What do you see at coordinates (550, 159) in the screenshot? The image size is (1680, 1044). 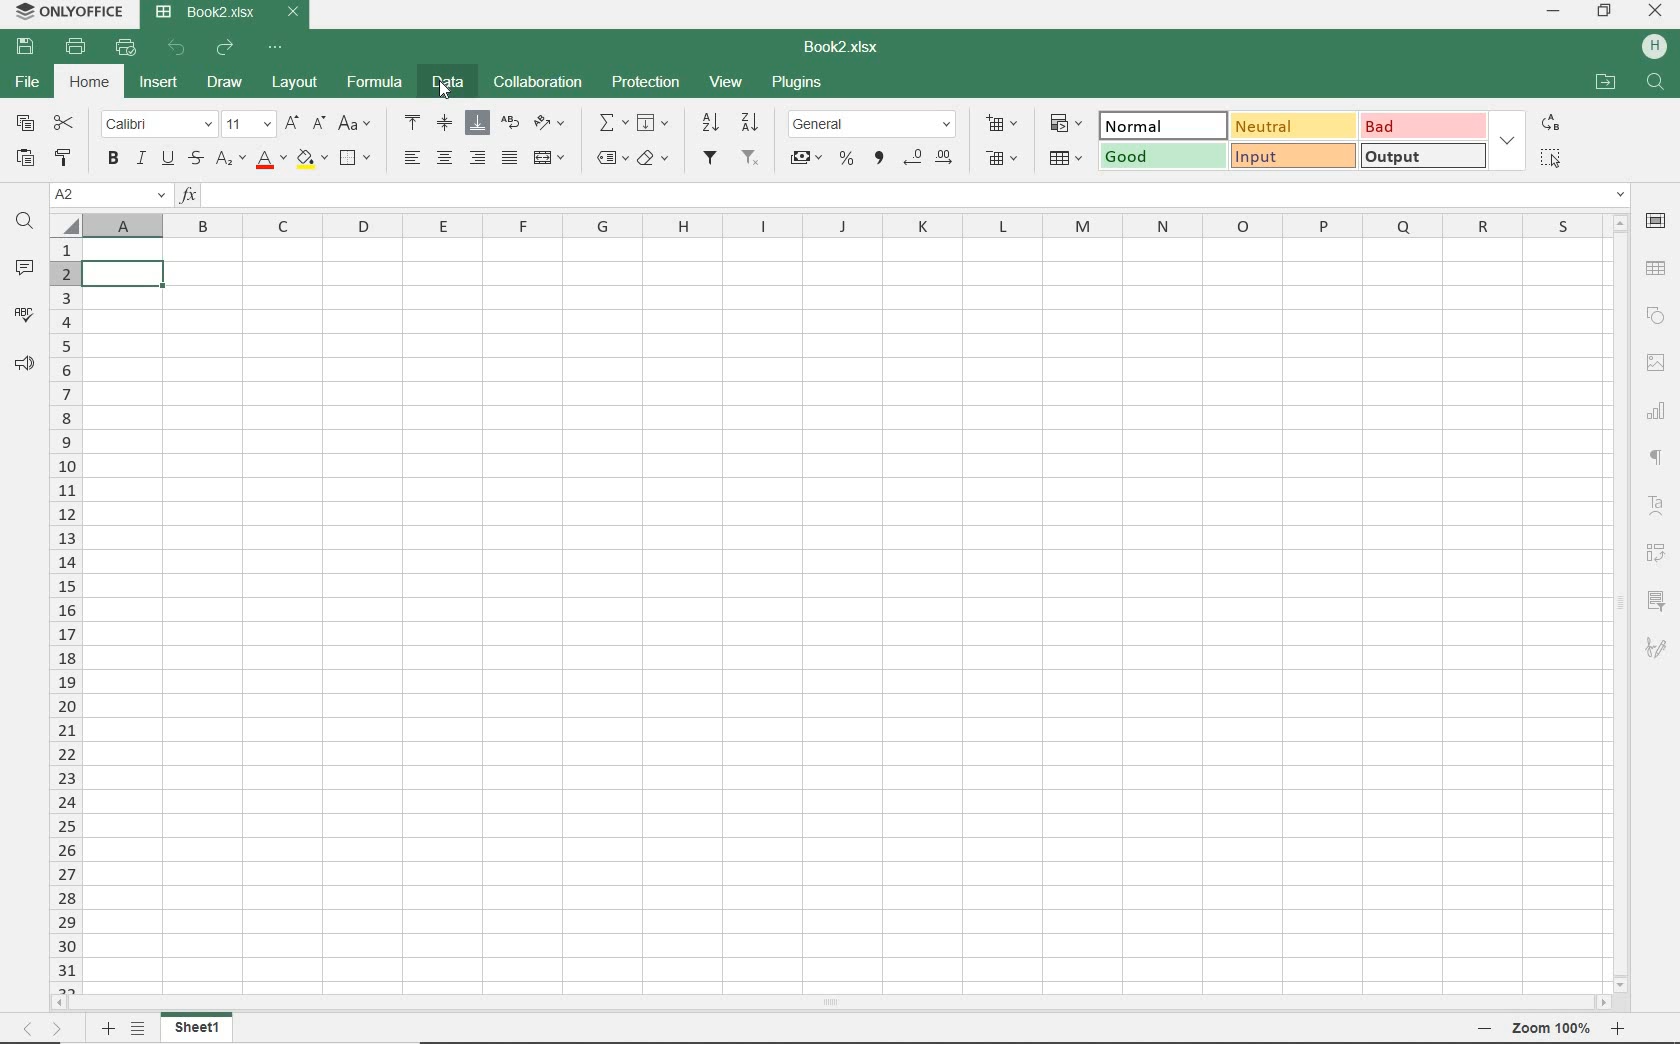 I see `MERGE & CENTER` at bounding box center [550, 159].